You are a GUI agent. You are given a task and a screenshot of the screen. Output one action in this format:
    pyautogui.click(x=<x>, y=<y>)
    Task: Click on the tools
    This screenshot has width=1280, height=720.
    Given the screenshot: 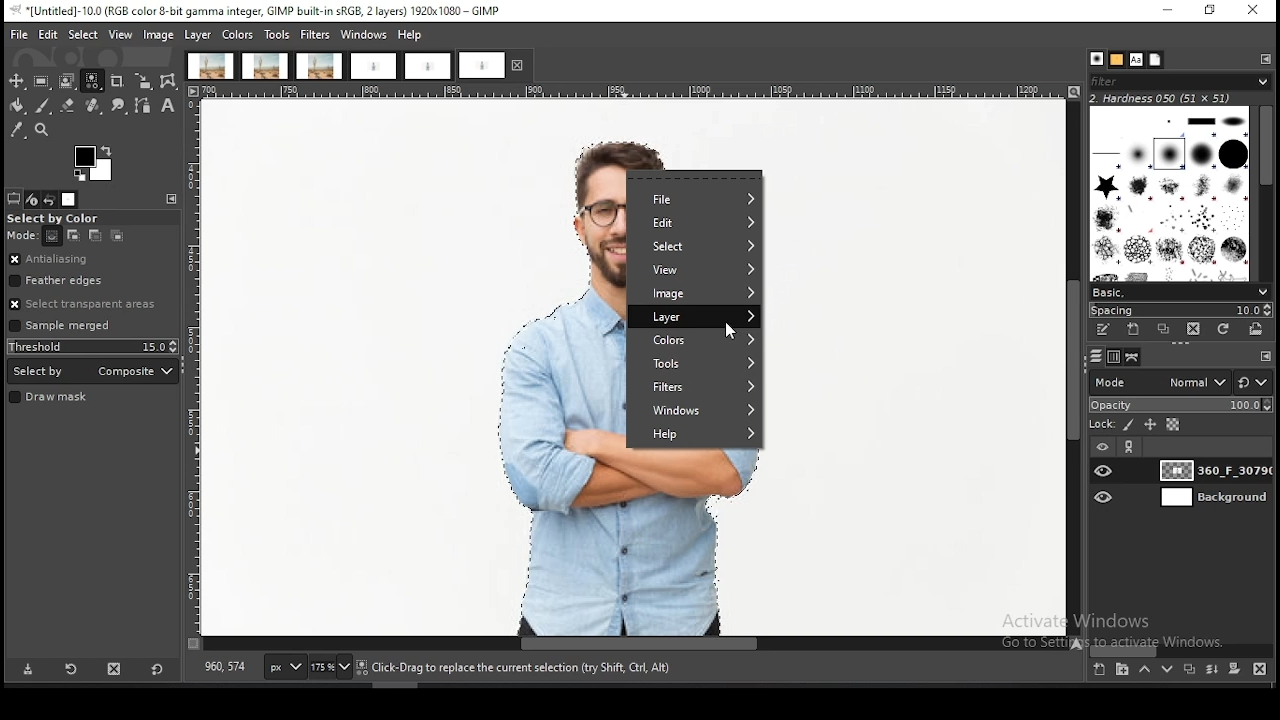 What is the action you would take?
    pyautogui.click(x=277, y=36)
    